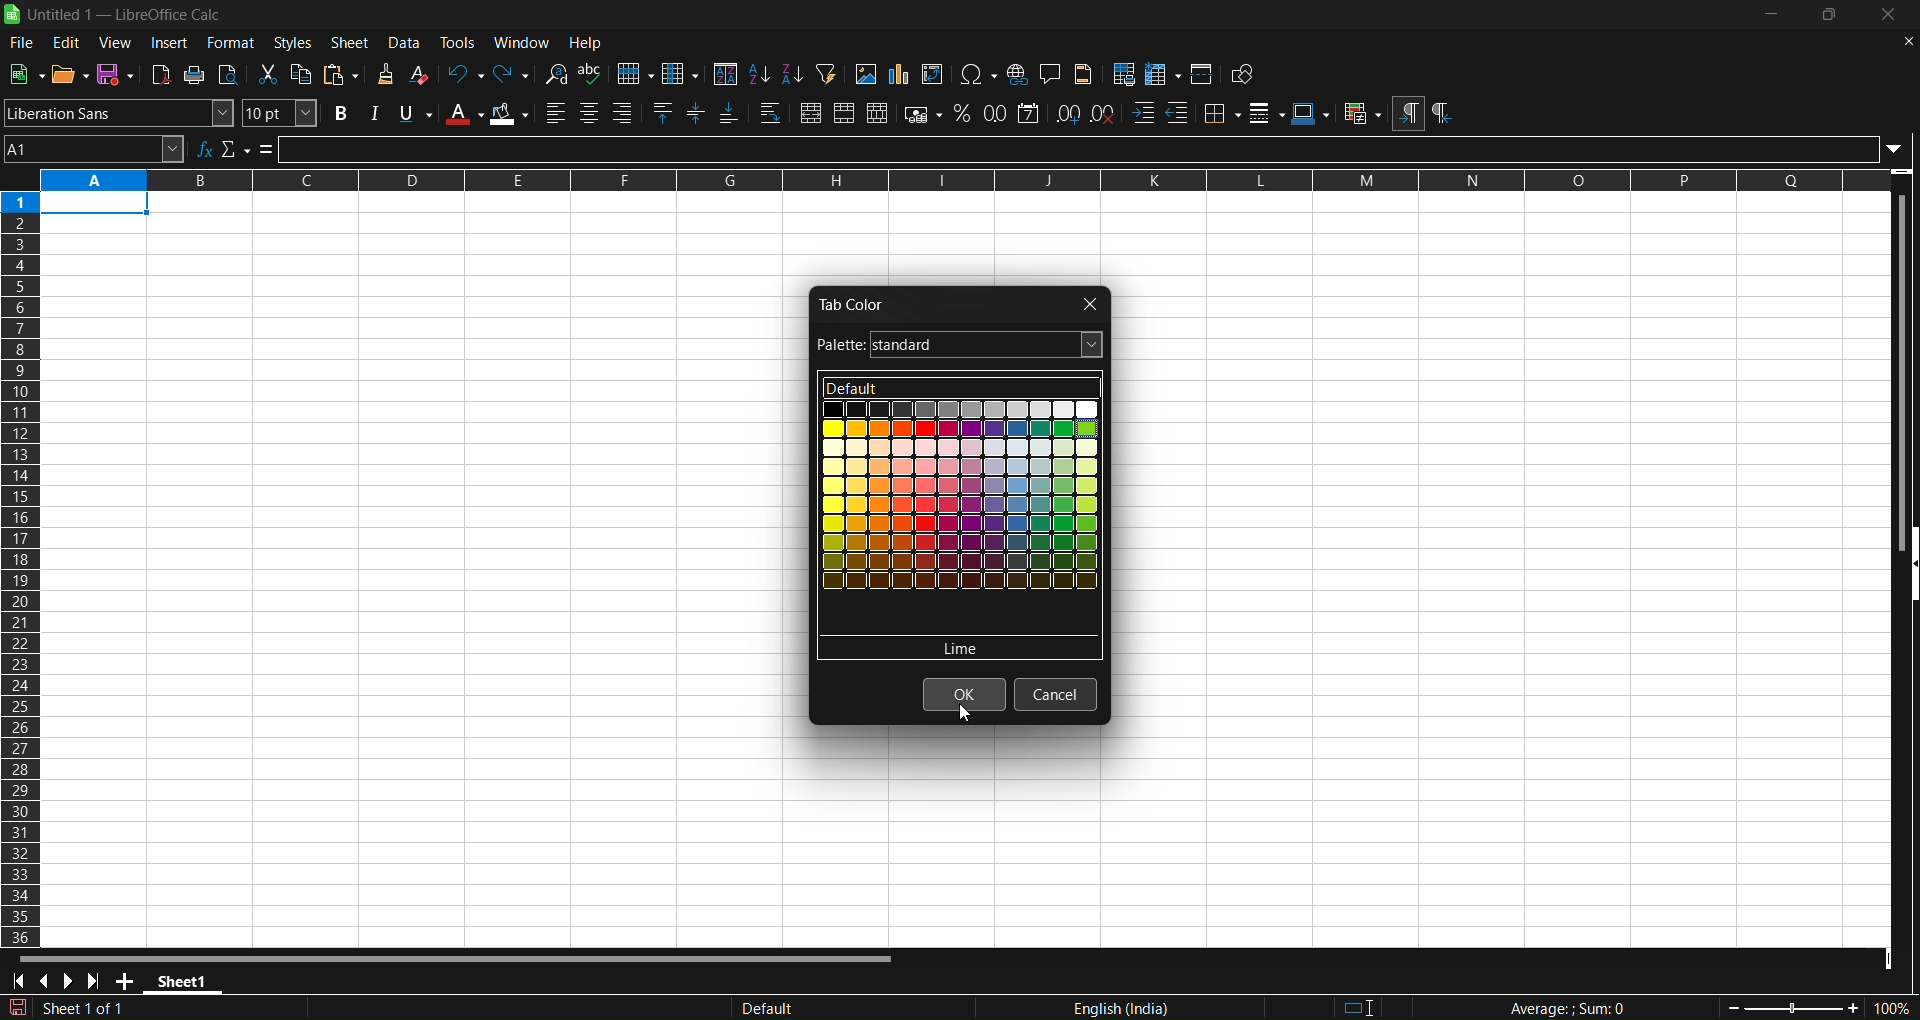 Image resolution: width=1920 pixels, height=1020 pixels. What do you see at coordinates (1407, 114) in the screenshot?
I see `left to right` at bounding box center [1407, 114].